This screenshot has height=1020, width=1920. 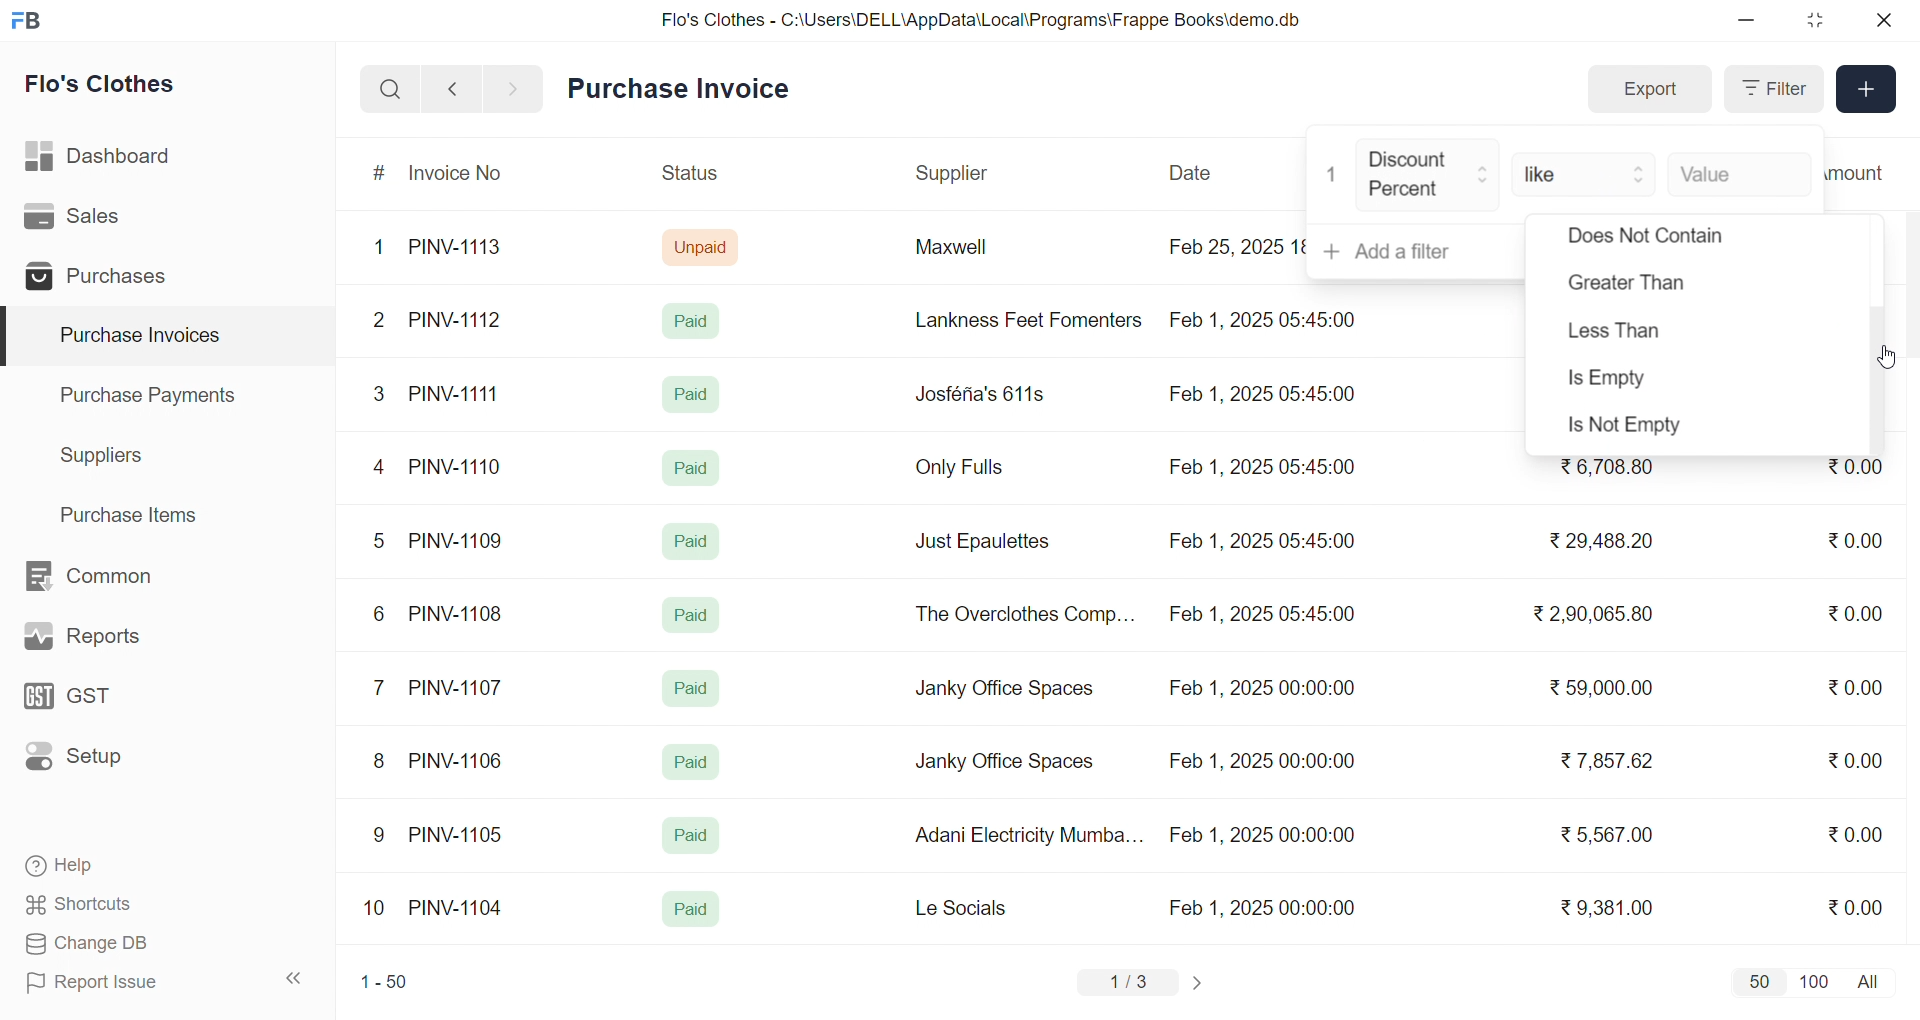 I want to click on ₹ 2,90,065.80, so click(x=1595, y=615).